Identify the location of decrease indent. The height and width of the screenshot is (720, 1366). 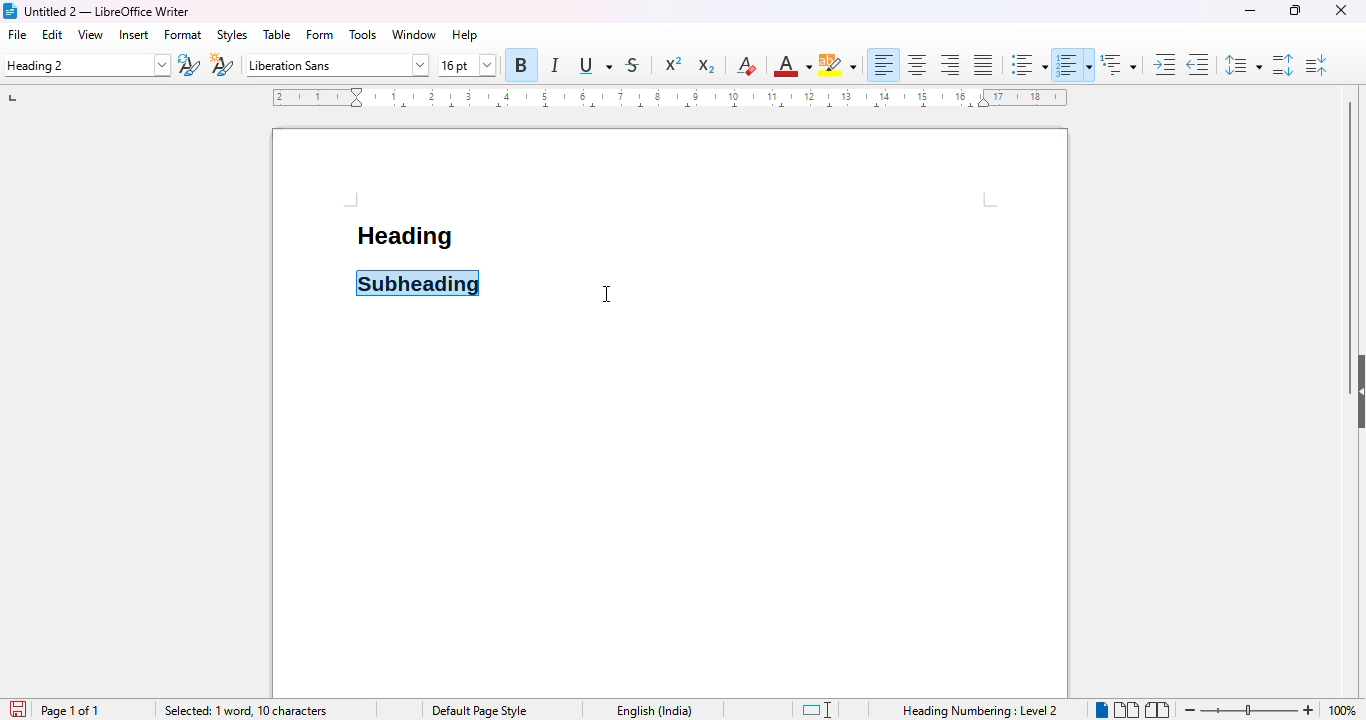
(1198, 63).